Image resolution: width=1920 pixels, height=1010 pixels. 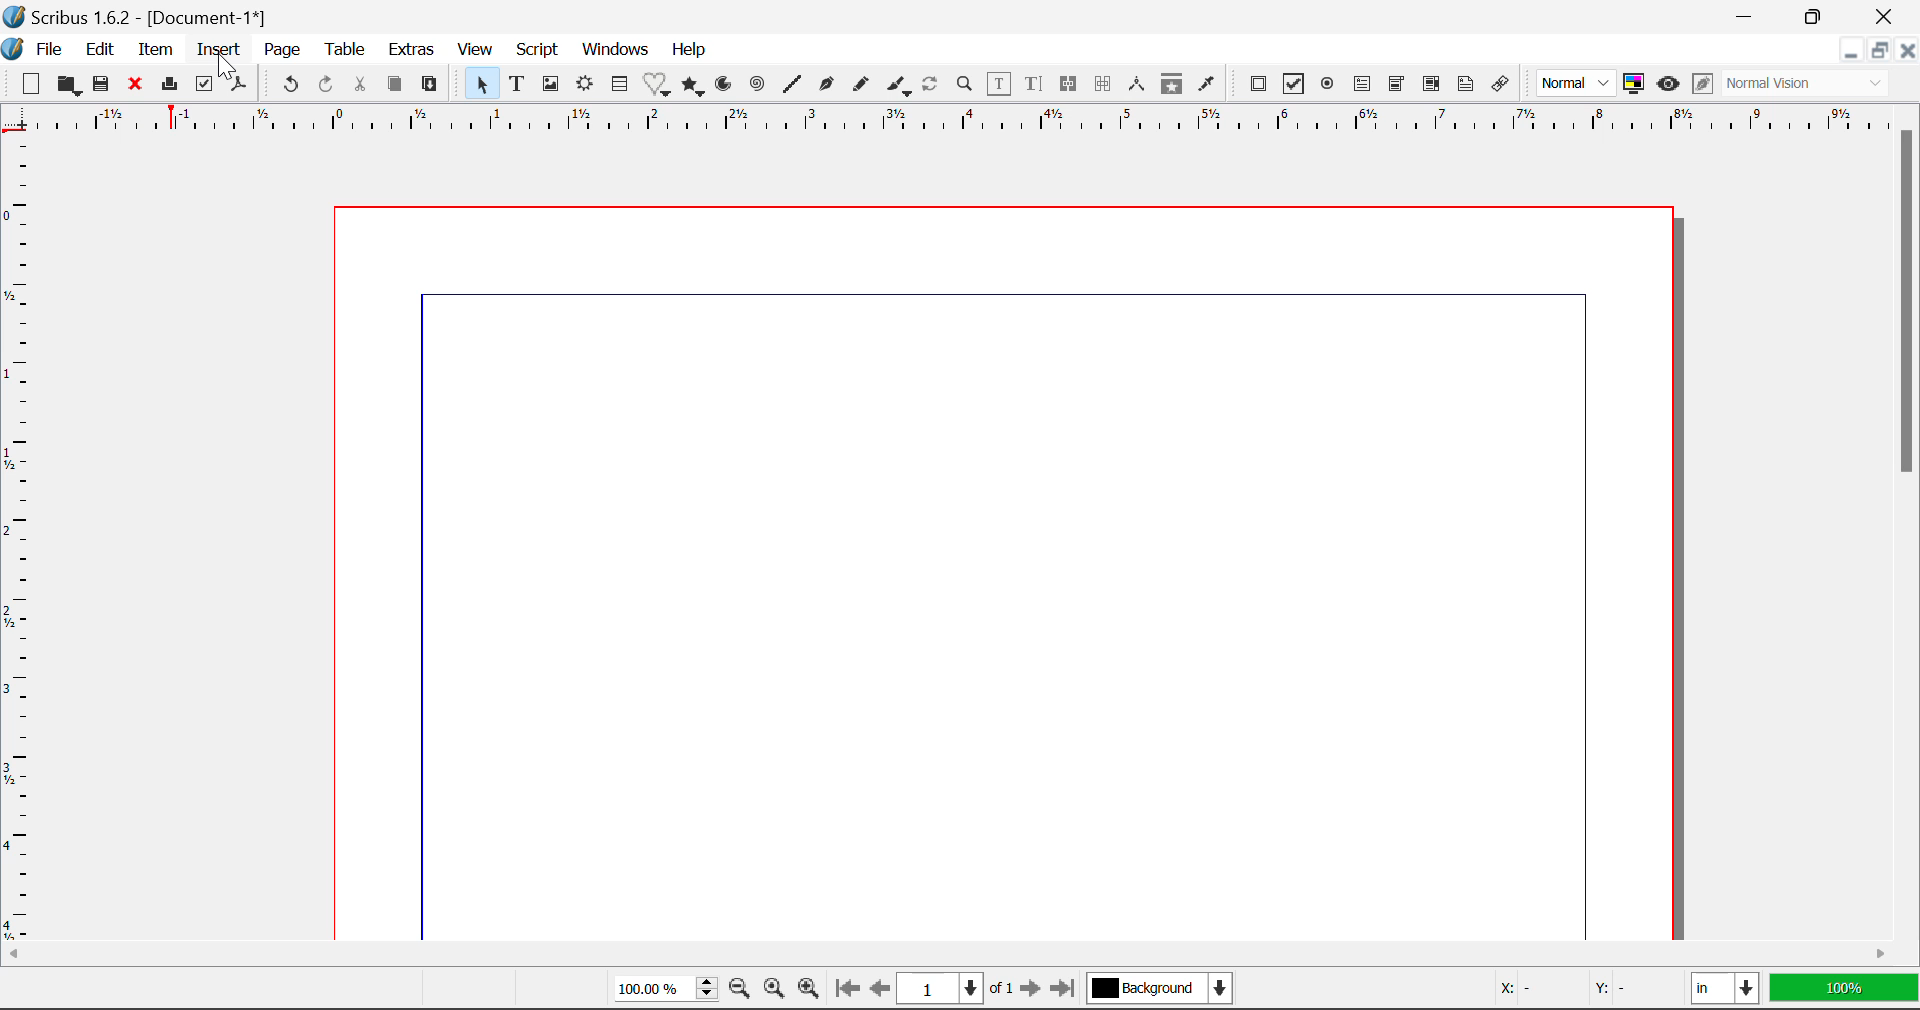 What do you see at coordinates (1034, 87) in the screenshot?
I see `Edit Text in Story Editor` at bounding box center [1034, 87].